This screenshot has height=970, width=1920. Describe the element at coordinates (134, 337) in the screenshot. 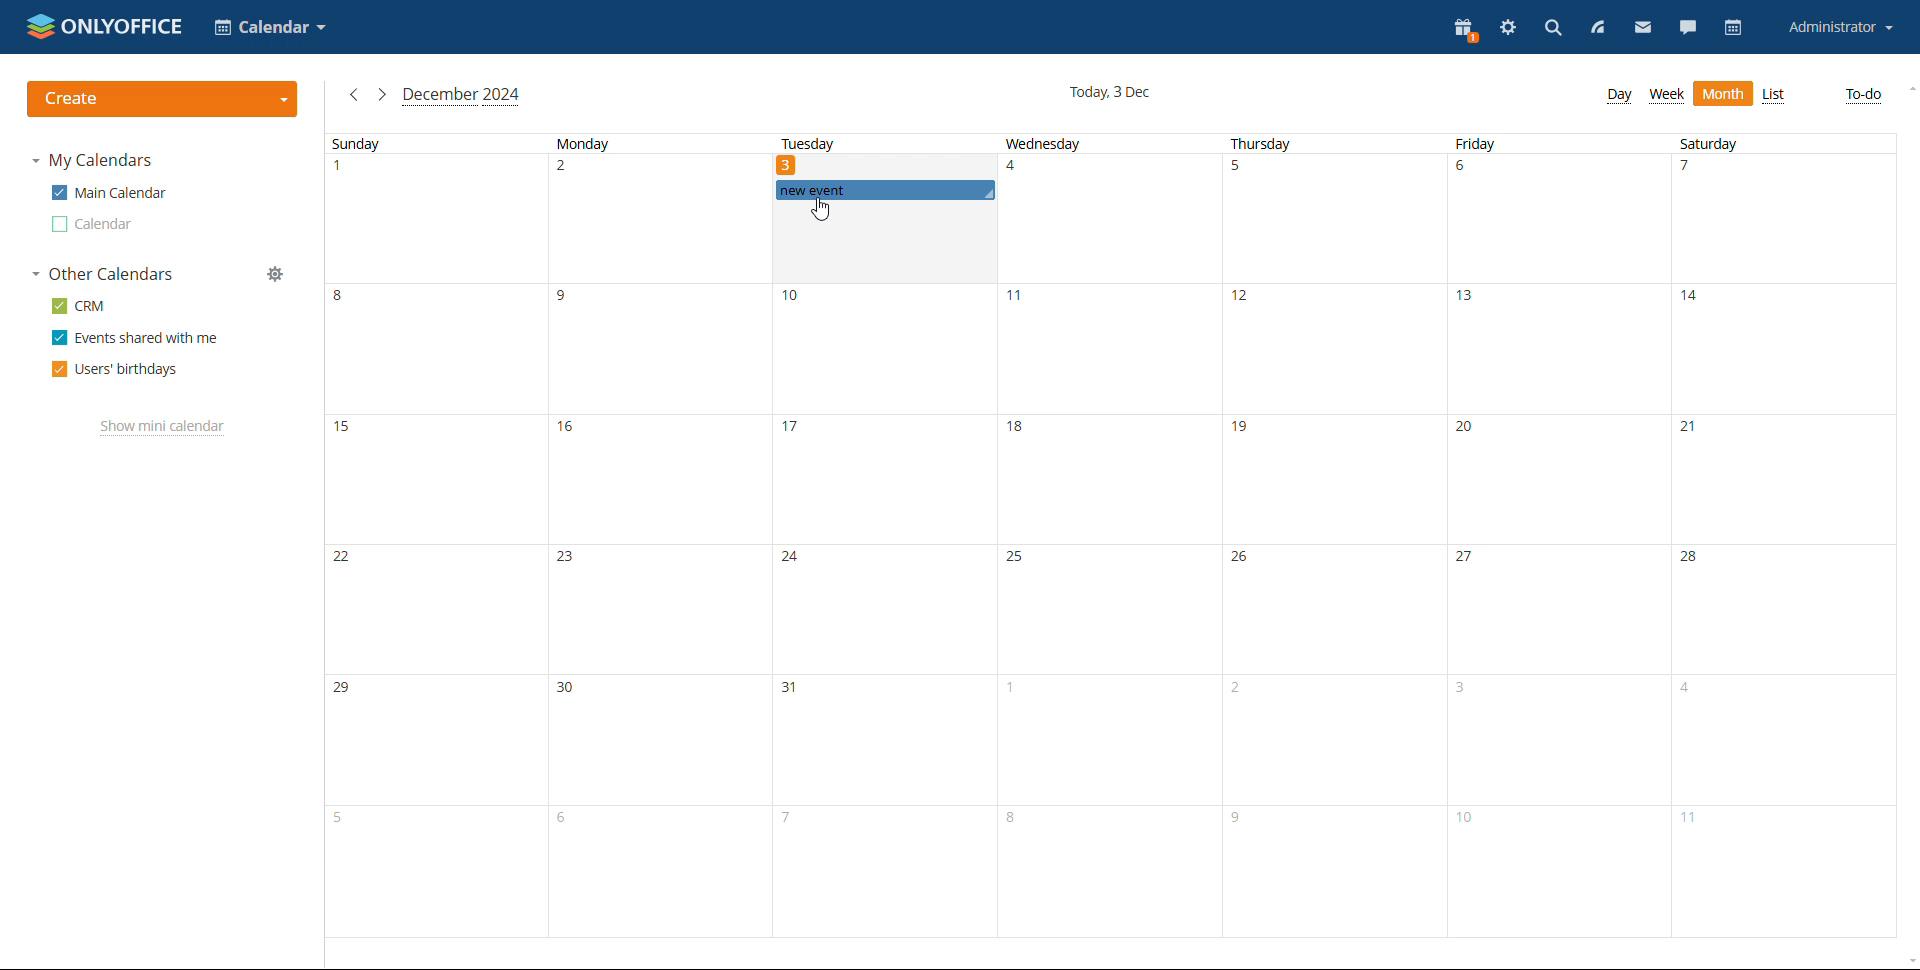

I see `events shared with me` at that location.